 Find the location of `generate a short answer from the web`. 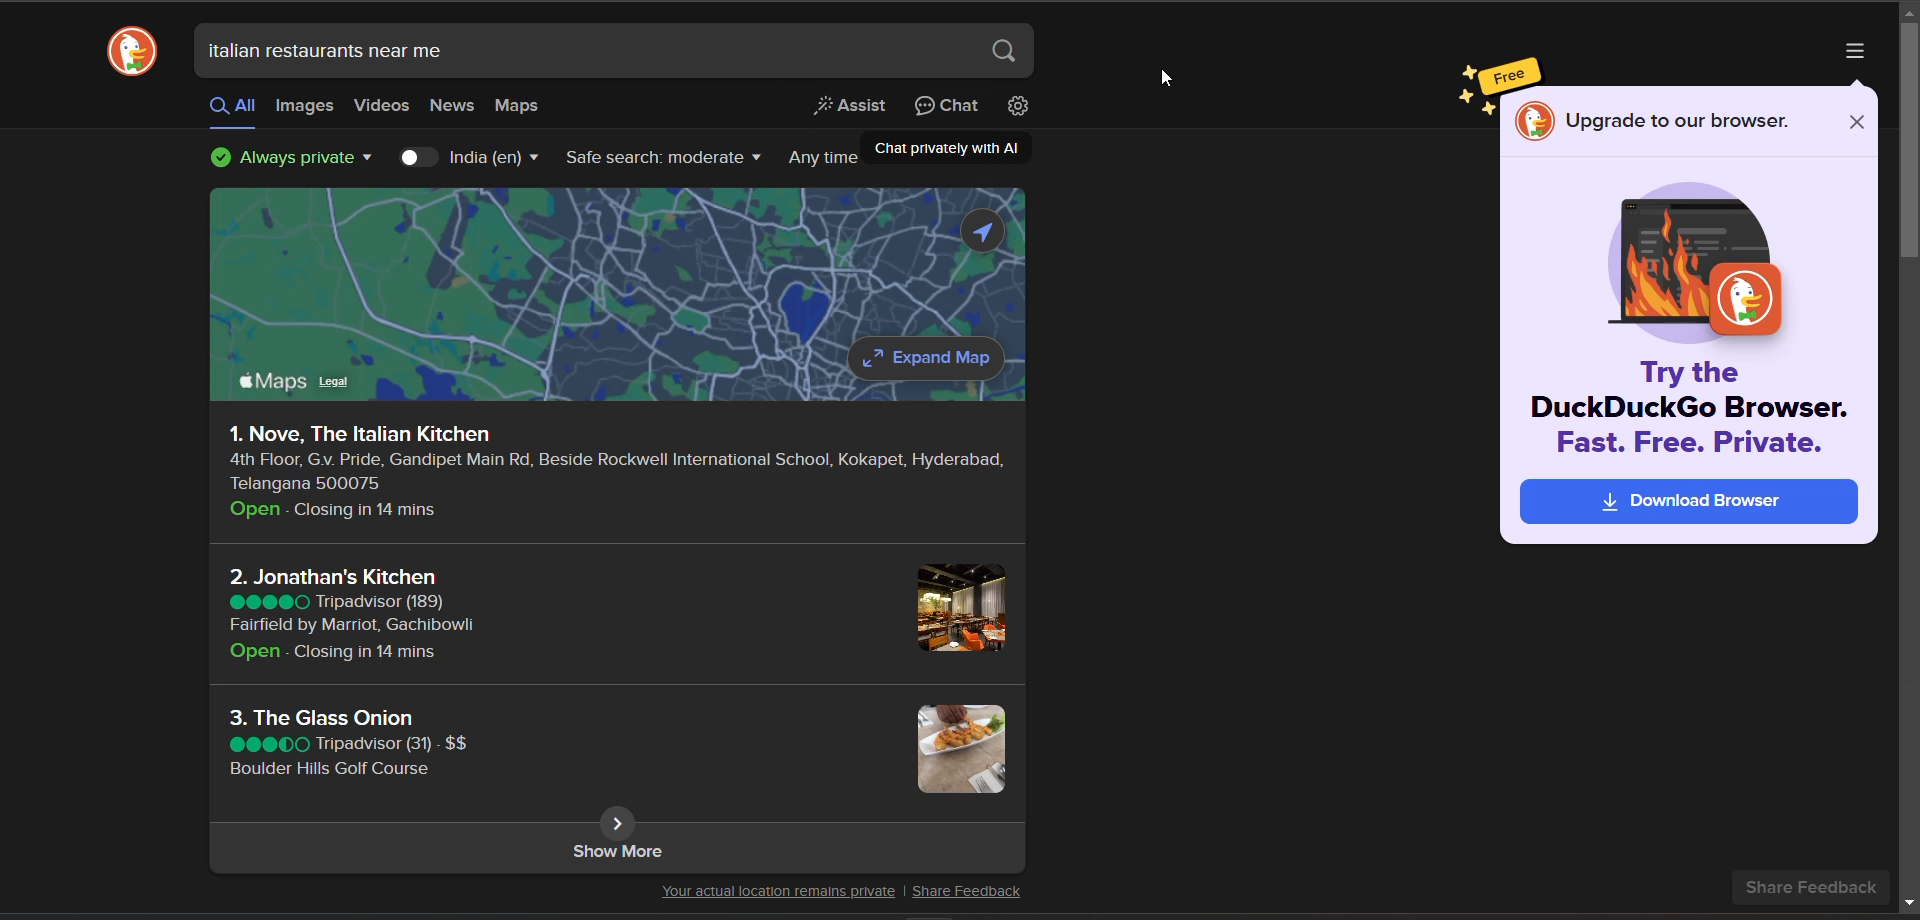

generate a short answer from the web is located at coordinates (850, 106).